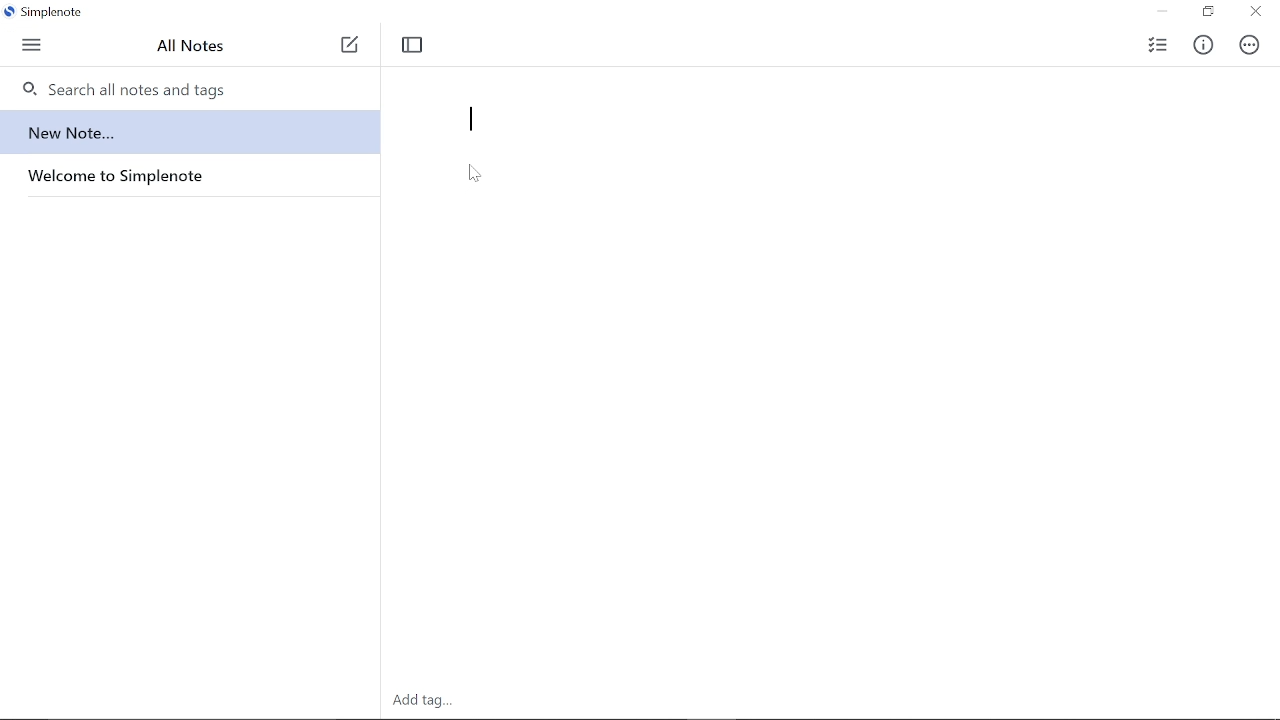 The height and width of the screenshot is (720, 1280). Describe the element at coordinates (346, 51) in the screenshot. I see `New note` at that location.